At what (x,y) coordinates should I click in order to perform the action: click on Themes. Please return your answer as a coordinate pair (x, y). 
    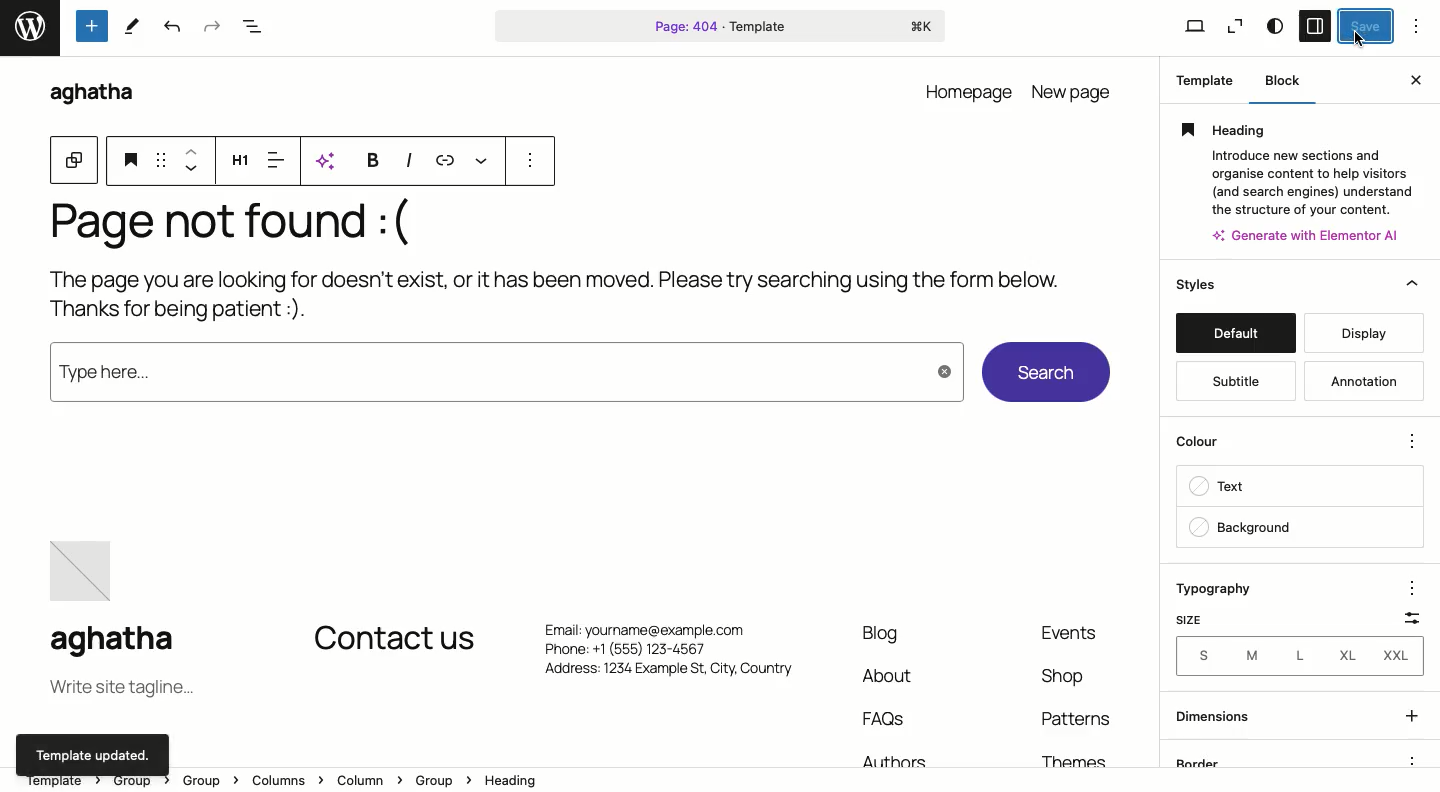
    Looking at the image, I should click on (1080, 758).